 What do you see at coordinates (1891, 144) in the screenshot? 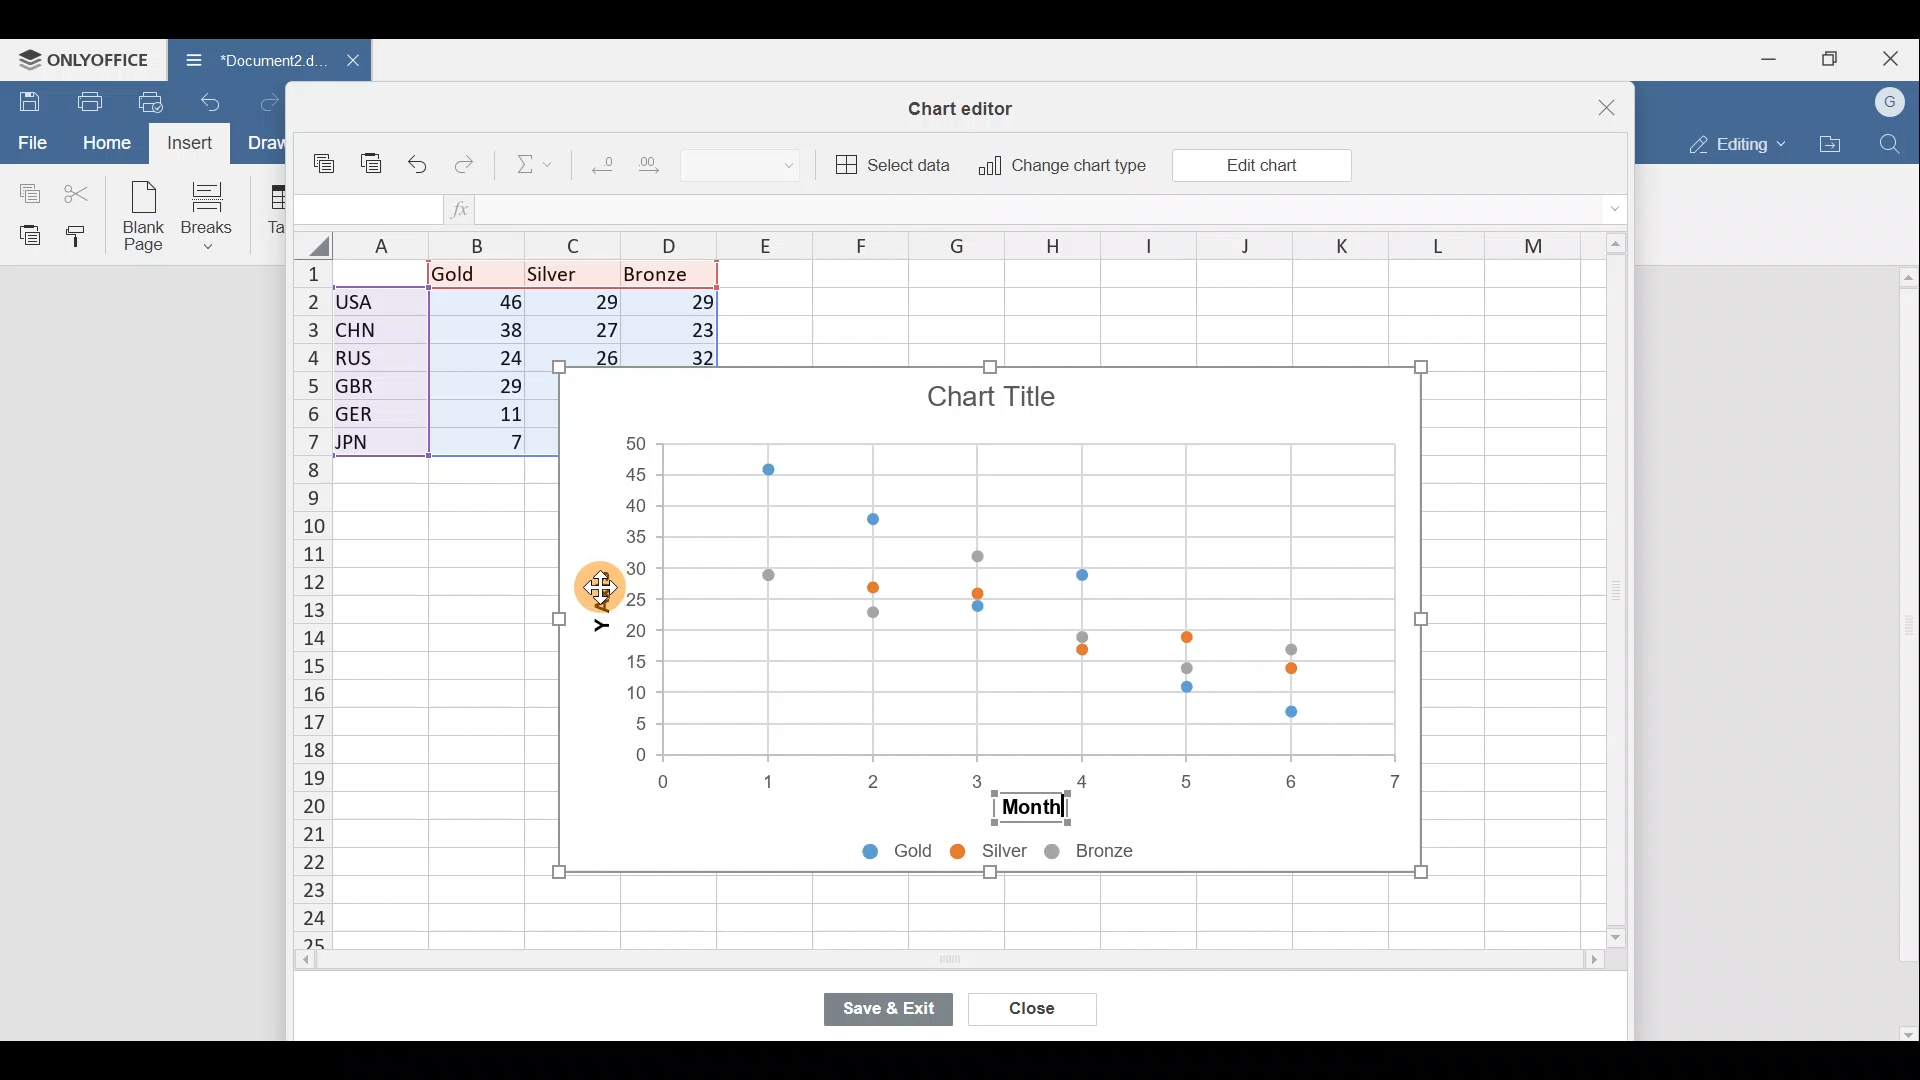
I see `Find` at bounding box center [1891, 144].